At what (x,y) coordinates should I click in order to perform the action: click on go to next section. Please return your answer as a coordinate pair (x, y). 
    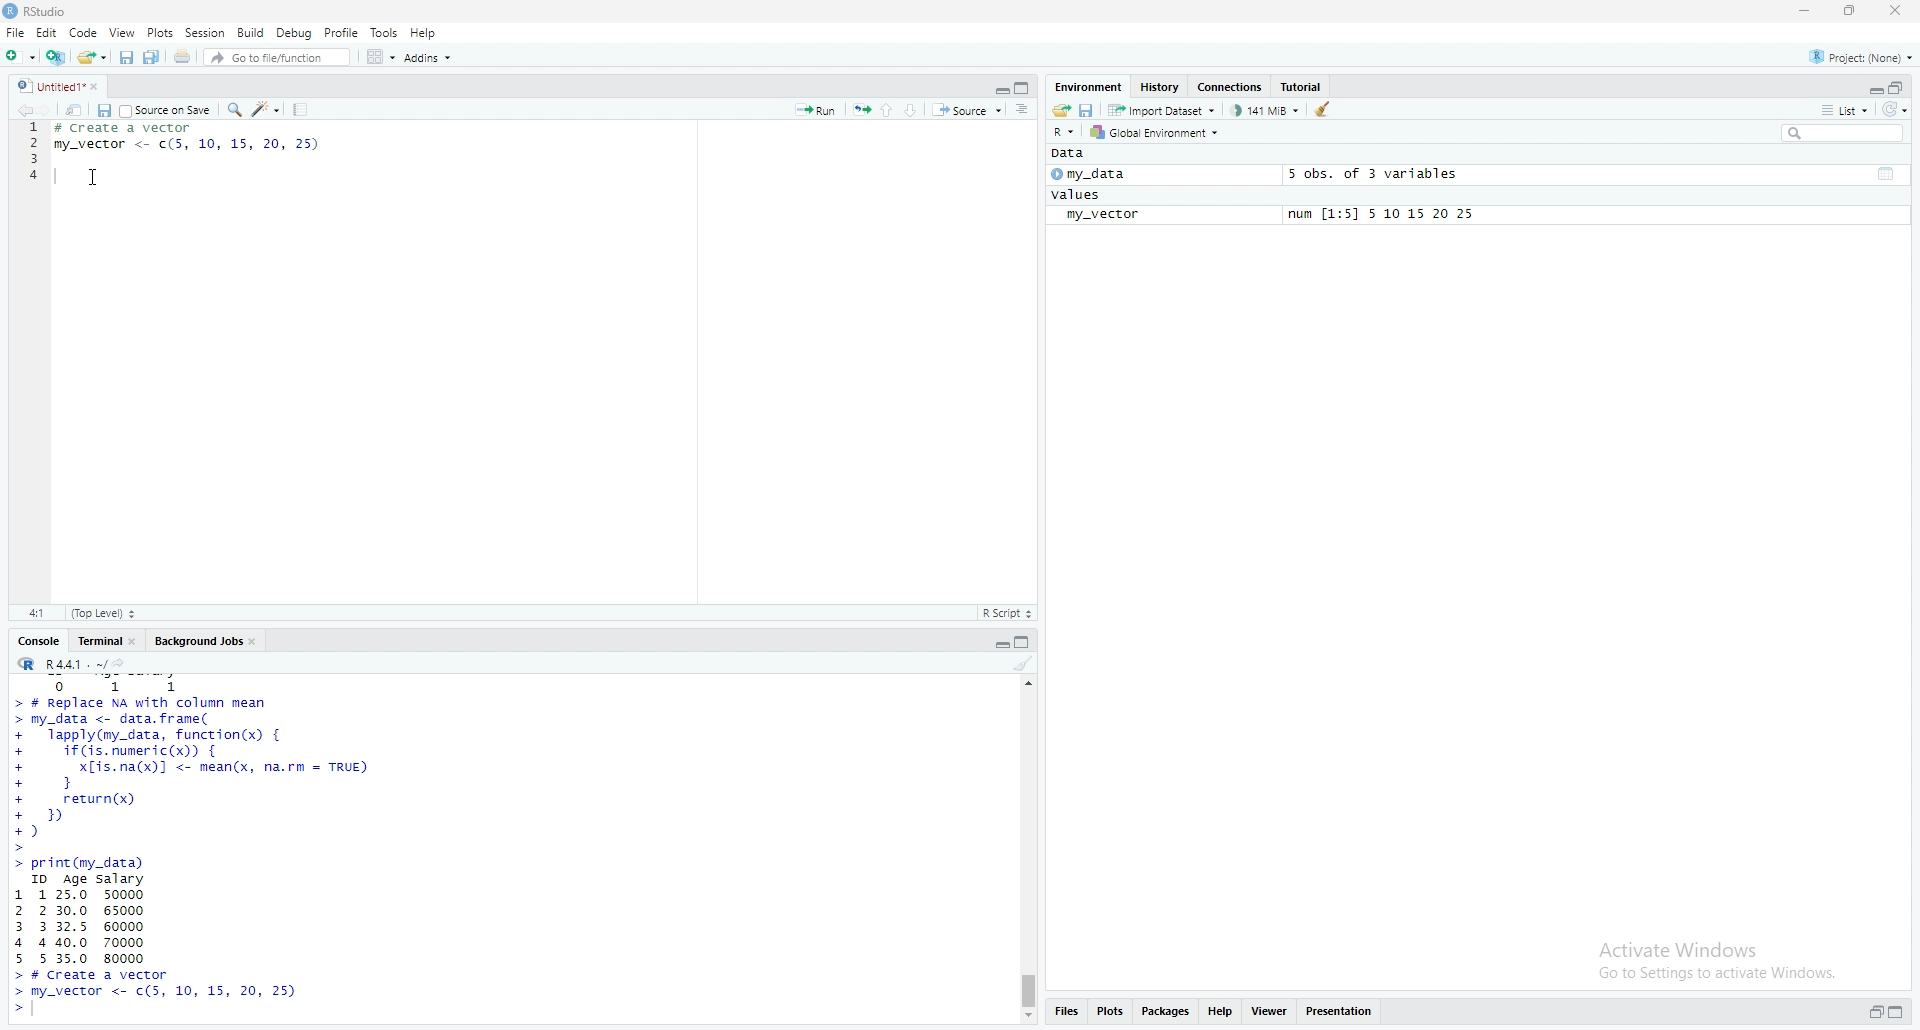
    Looking at the image, I should click on (915, 110).